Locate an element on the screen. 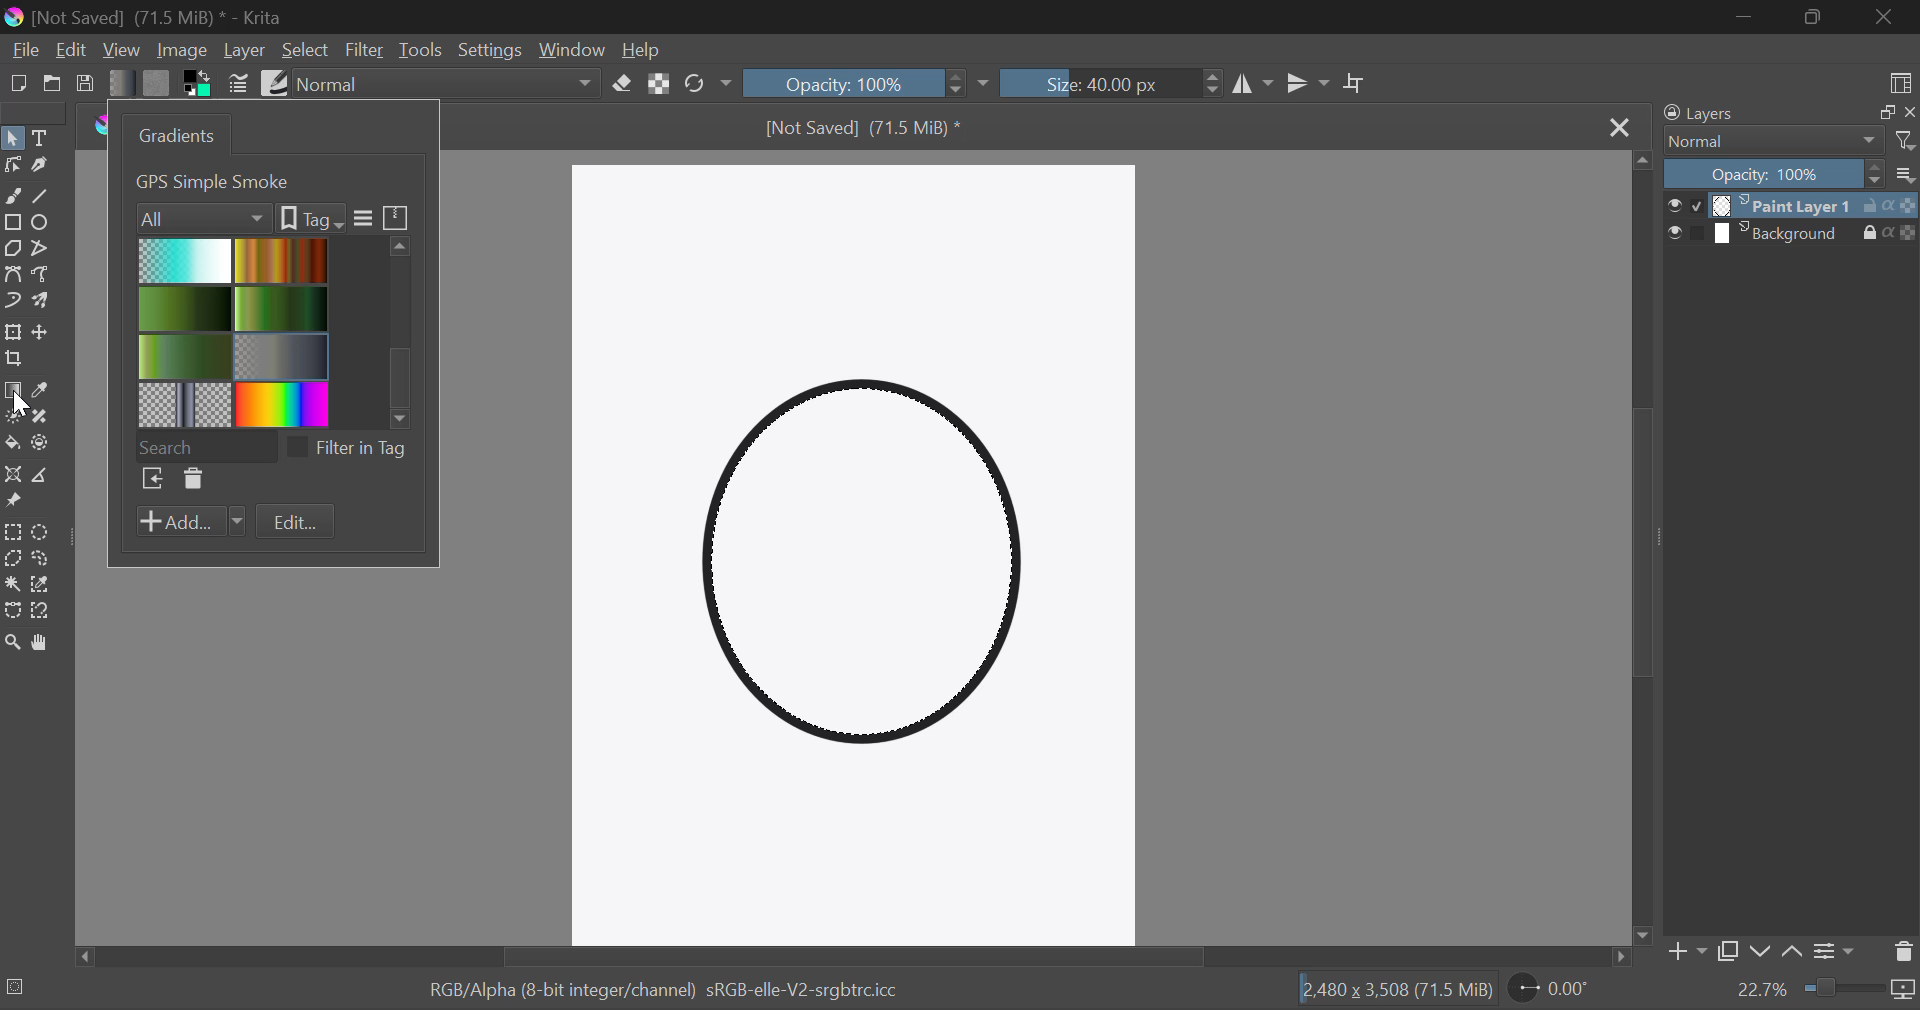 This screenshot has width=1920, height=1010. Move Layers is located at coordinates (44, 335).